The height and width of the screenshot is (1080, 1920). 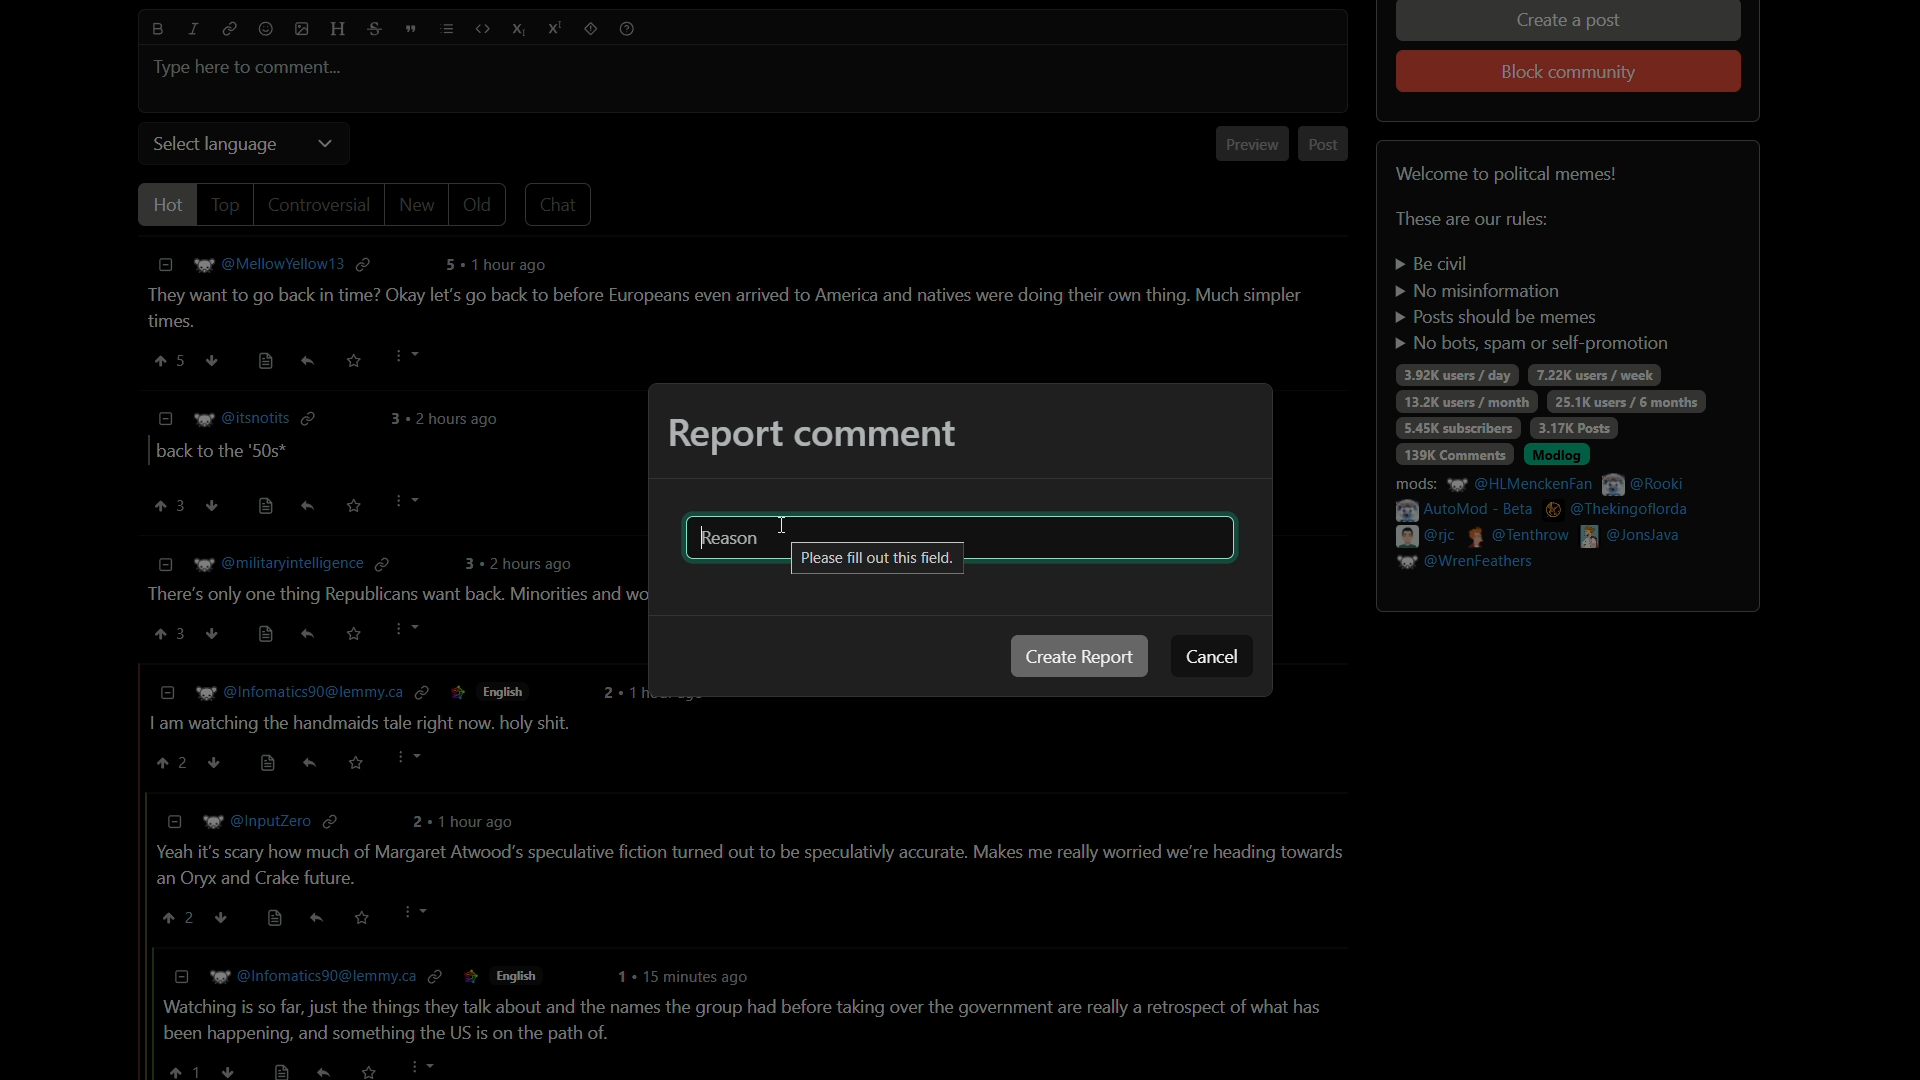 I want to click on dropdown, so click(x=325, y=144).